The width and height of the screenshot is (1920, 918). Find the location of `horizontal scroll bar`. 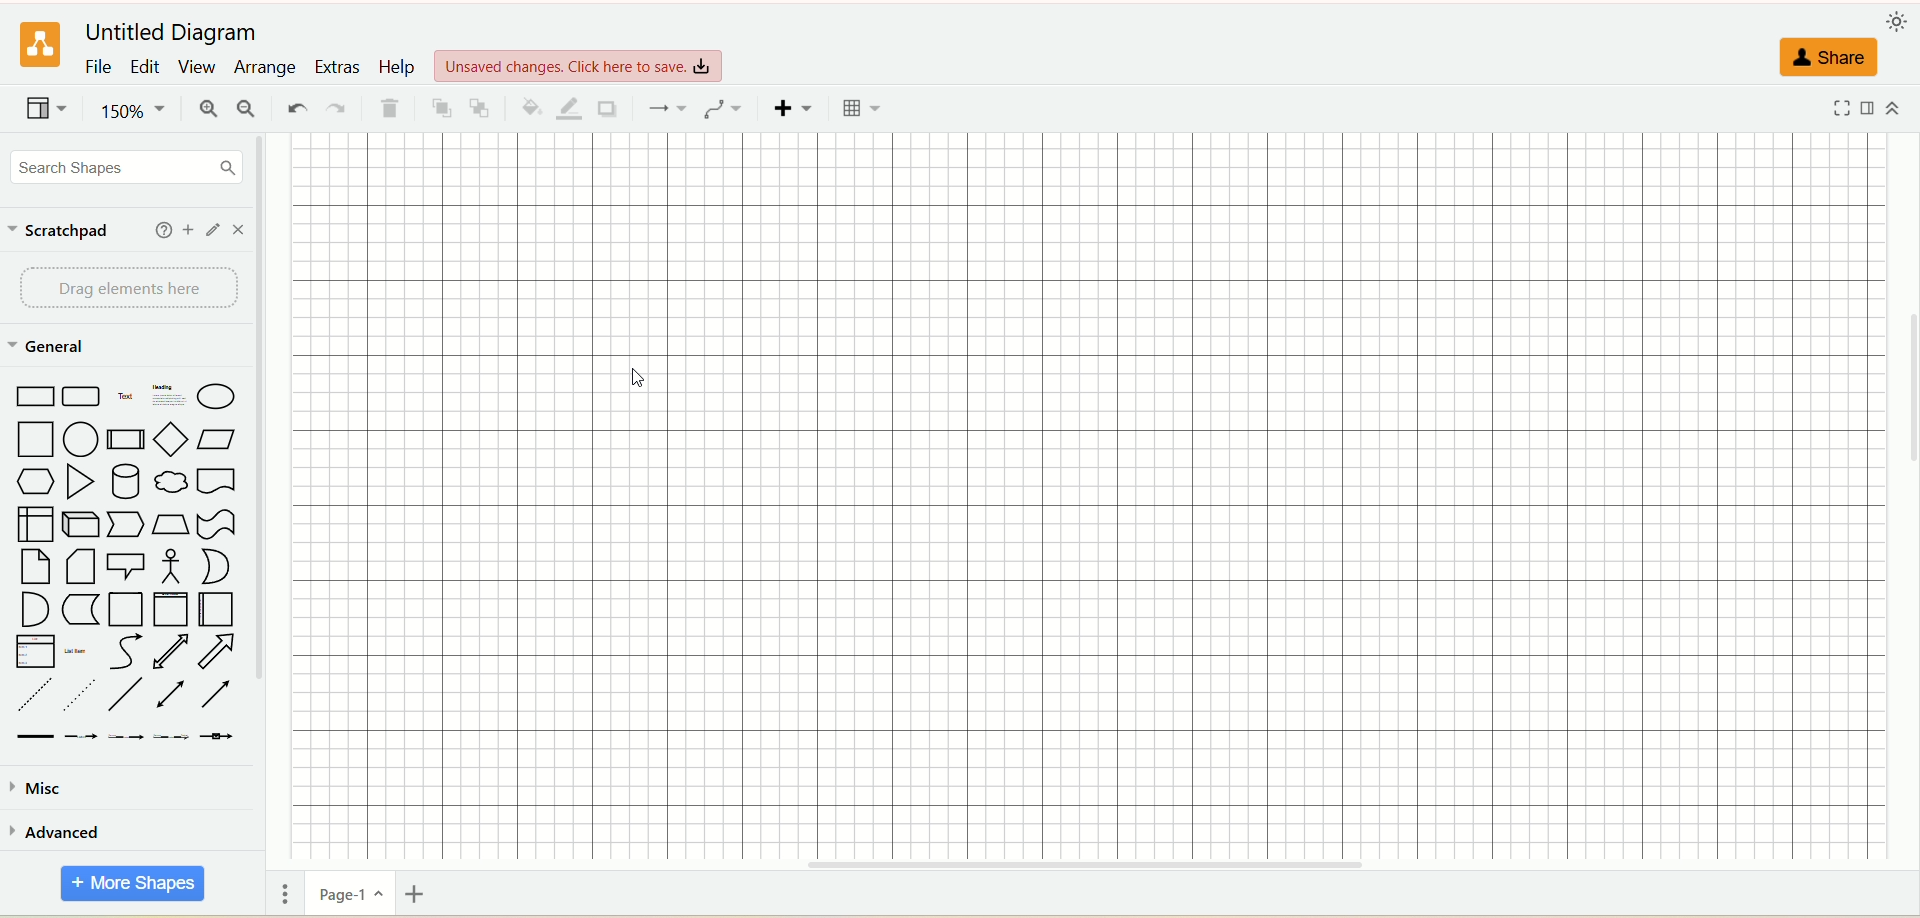

horizontal scroll bar is located at coordinates (1097, 870).